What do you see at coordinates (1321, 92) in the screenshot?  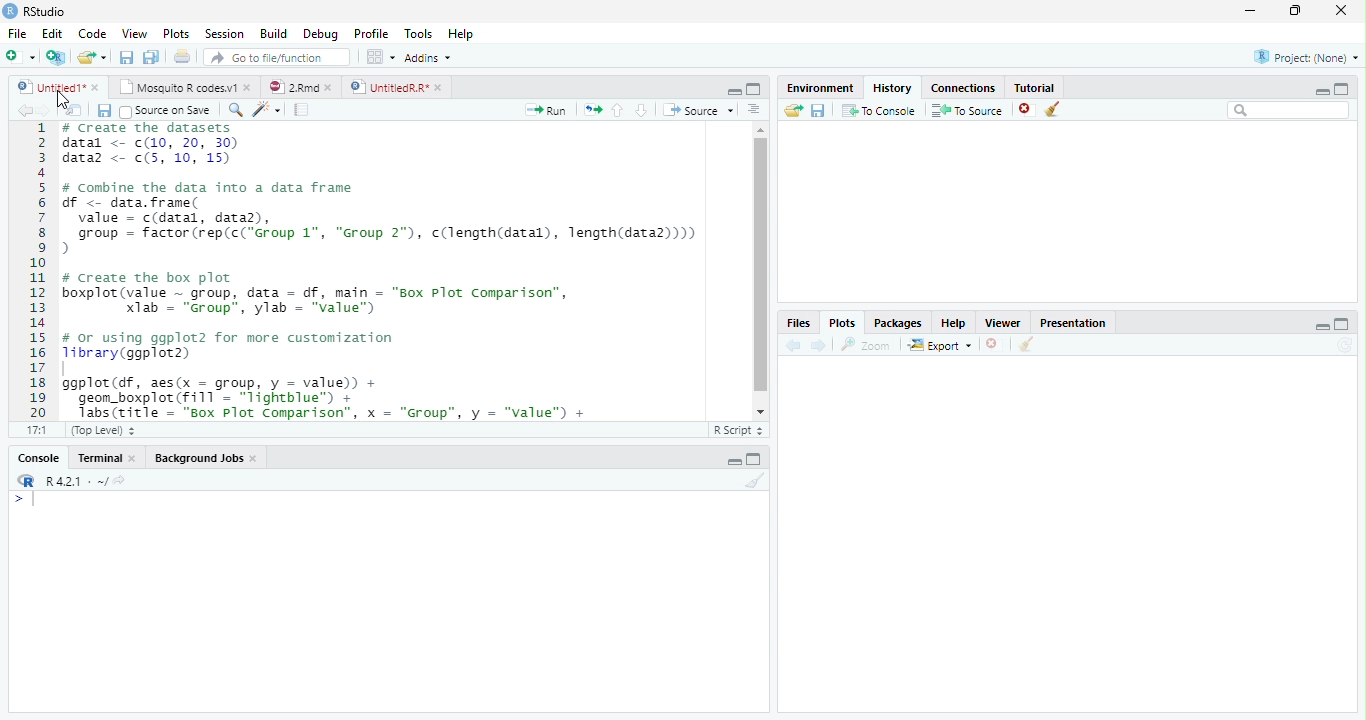 I see `Minimize` at bounding box center [1321, 92].